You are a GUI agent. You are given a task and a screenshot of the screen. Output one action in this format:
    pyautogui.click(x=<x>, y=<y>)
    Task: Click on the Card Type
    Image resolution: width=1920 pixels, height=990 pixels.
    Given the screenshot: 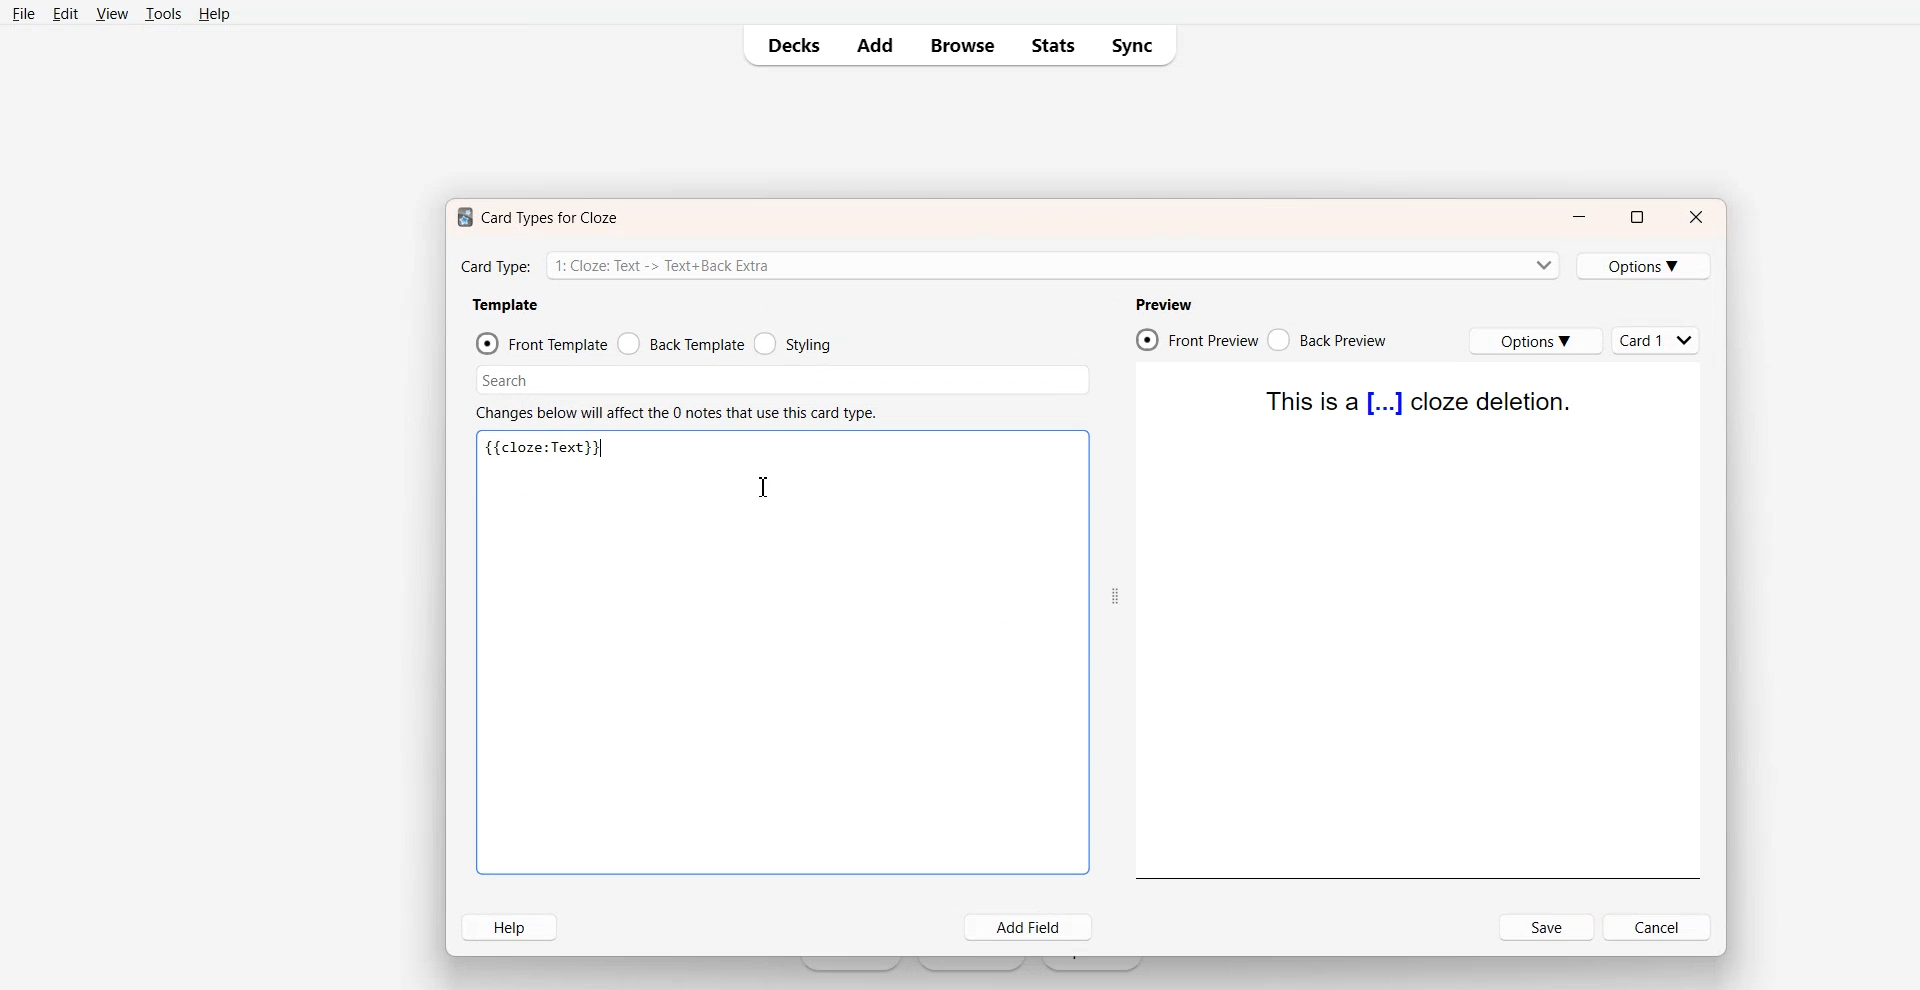 What is the action you would take?
    pyautogui.click(x=1009, y=264)
    